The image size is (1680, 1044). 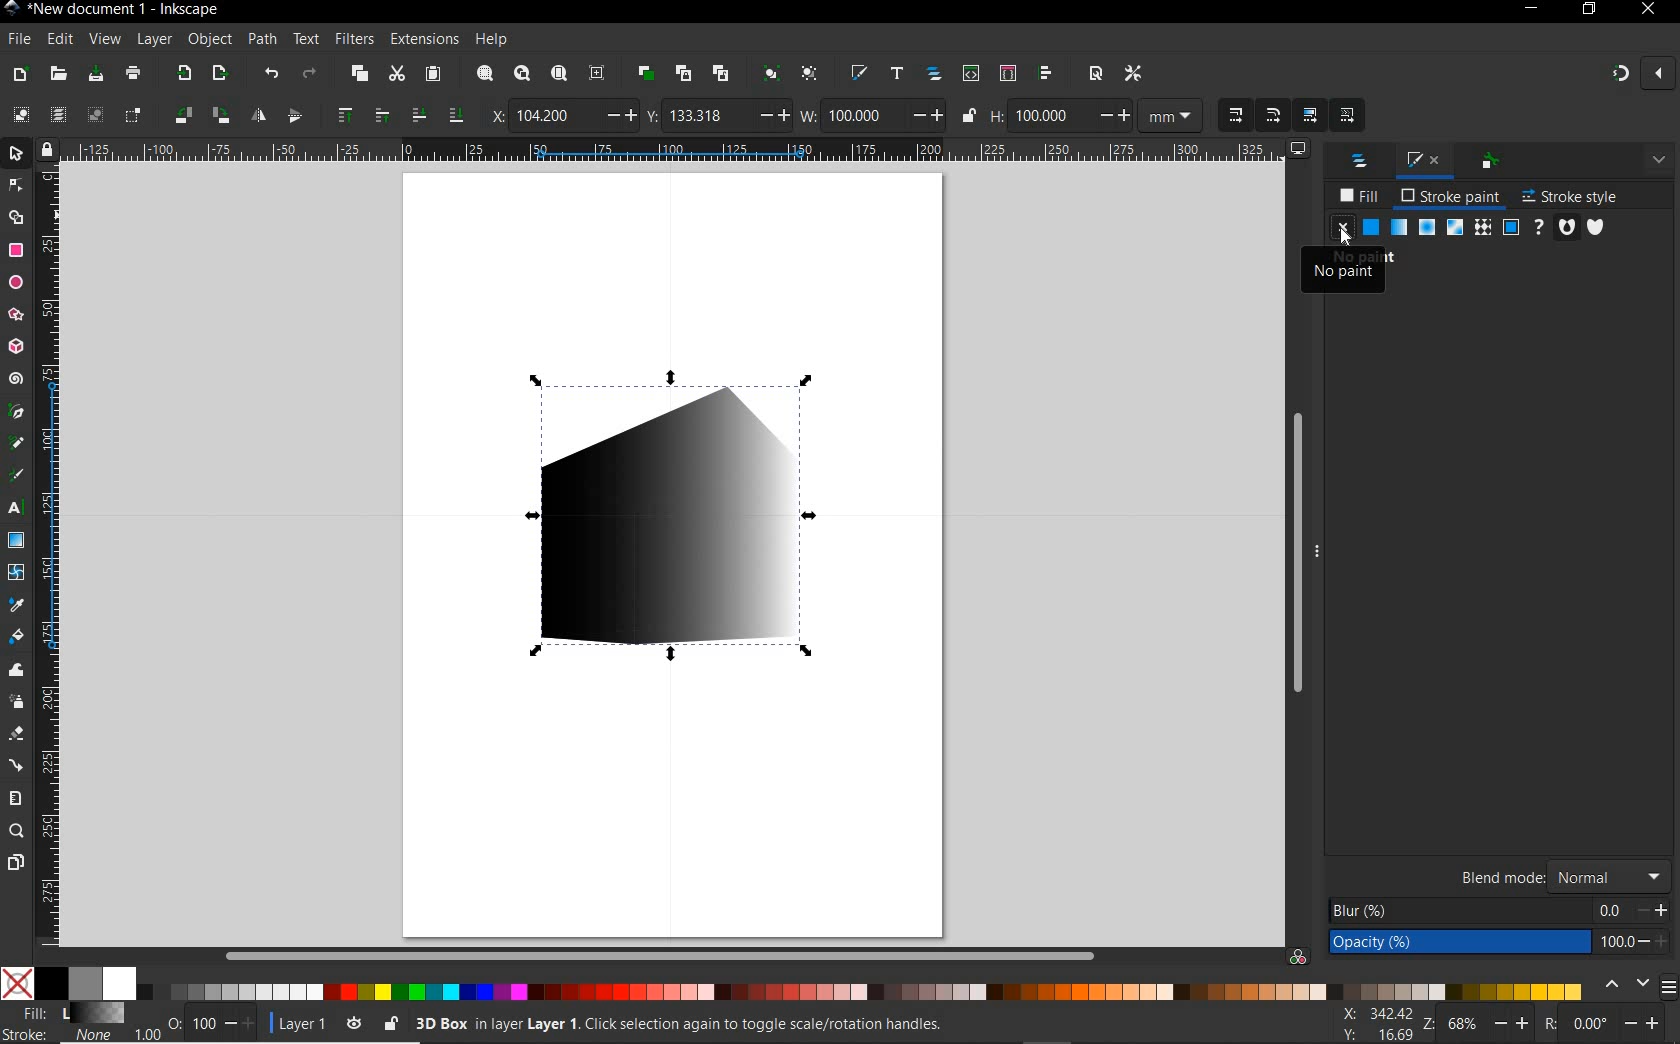 I want to click on SPRAY TOOL, so click(x=19, y=703).